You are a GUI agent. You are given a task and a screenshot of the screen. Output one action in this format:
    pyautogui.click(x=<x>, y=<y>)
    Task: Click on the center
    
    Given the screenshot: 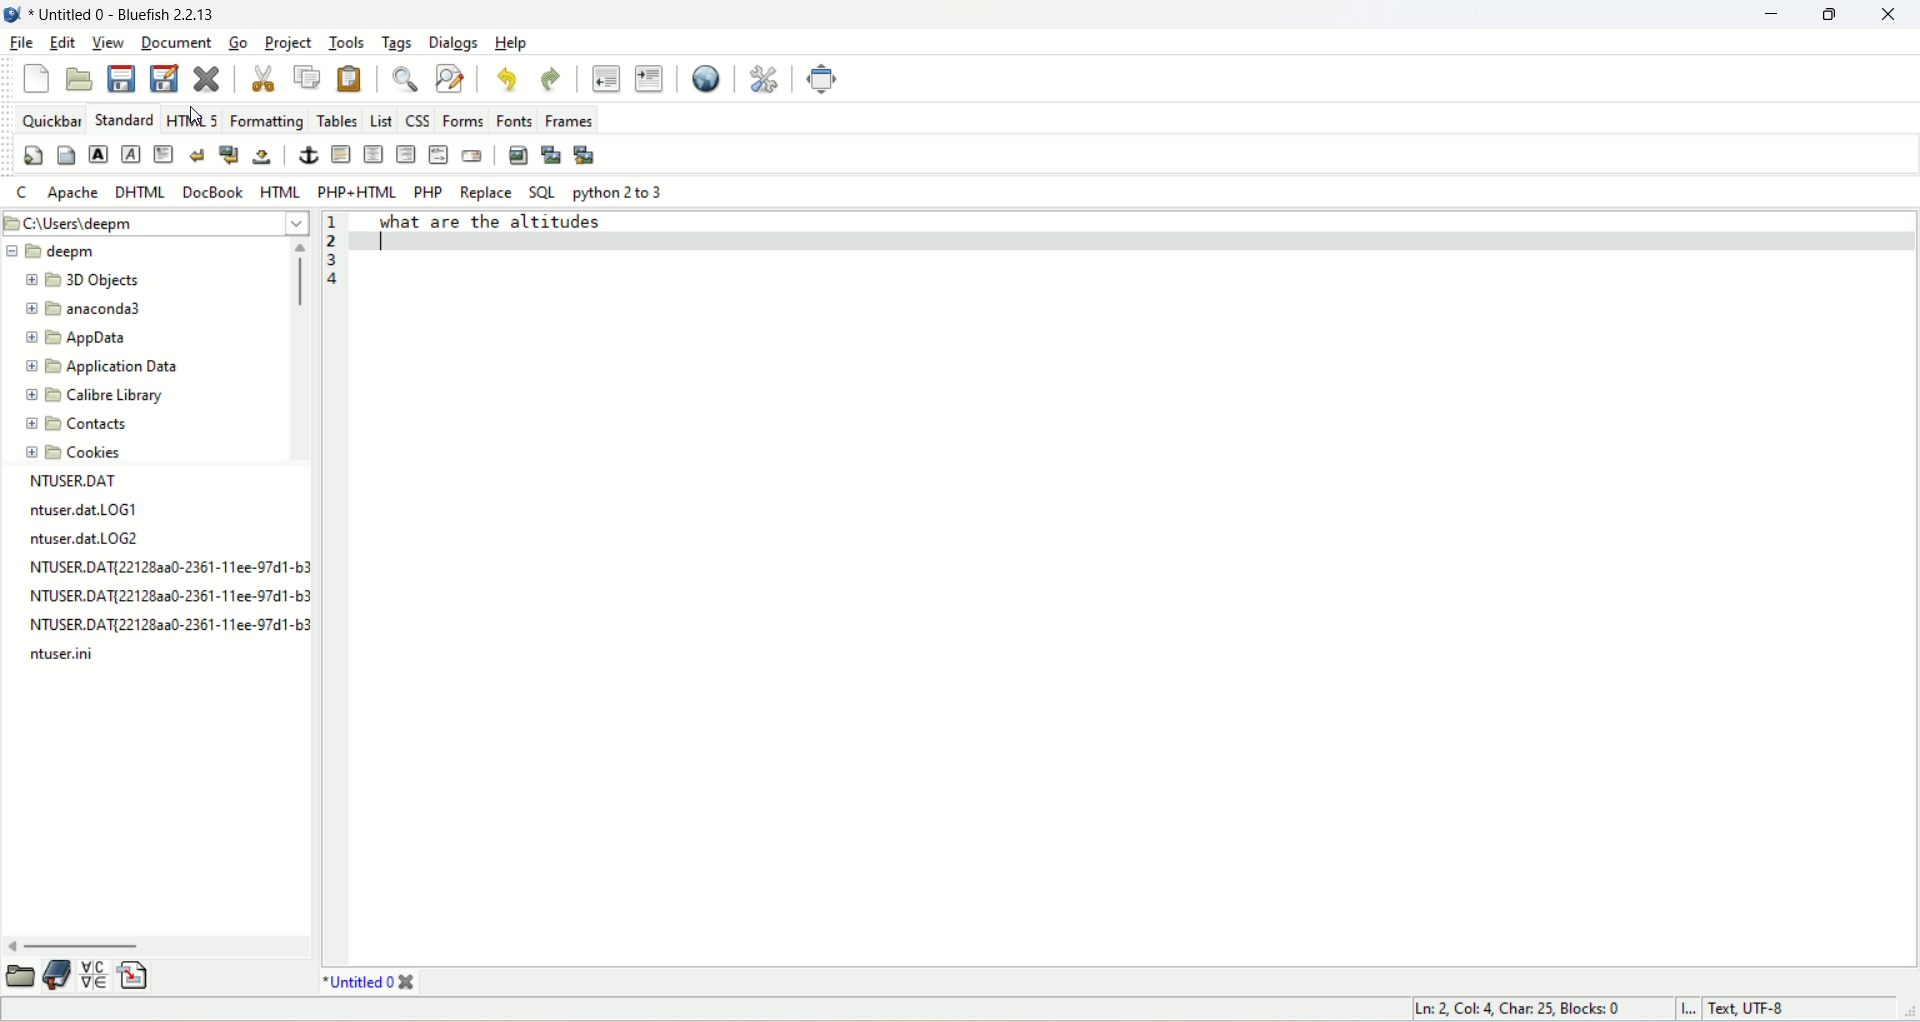 What is the action you would take?
    pyautogui.click(x=372, y=155)
    